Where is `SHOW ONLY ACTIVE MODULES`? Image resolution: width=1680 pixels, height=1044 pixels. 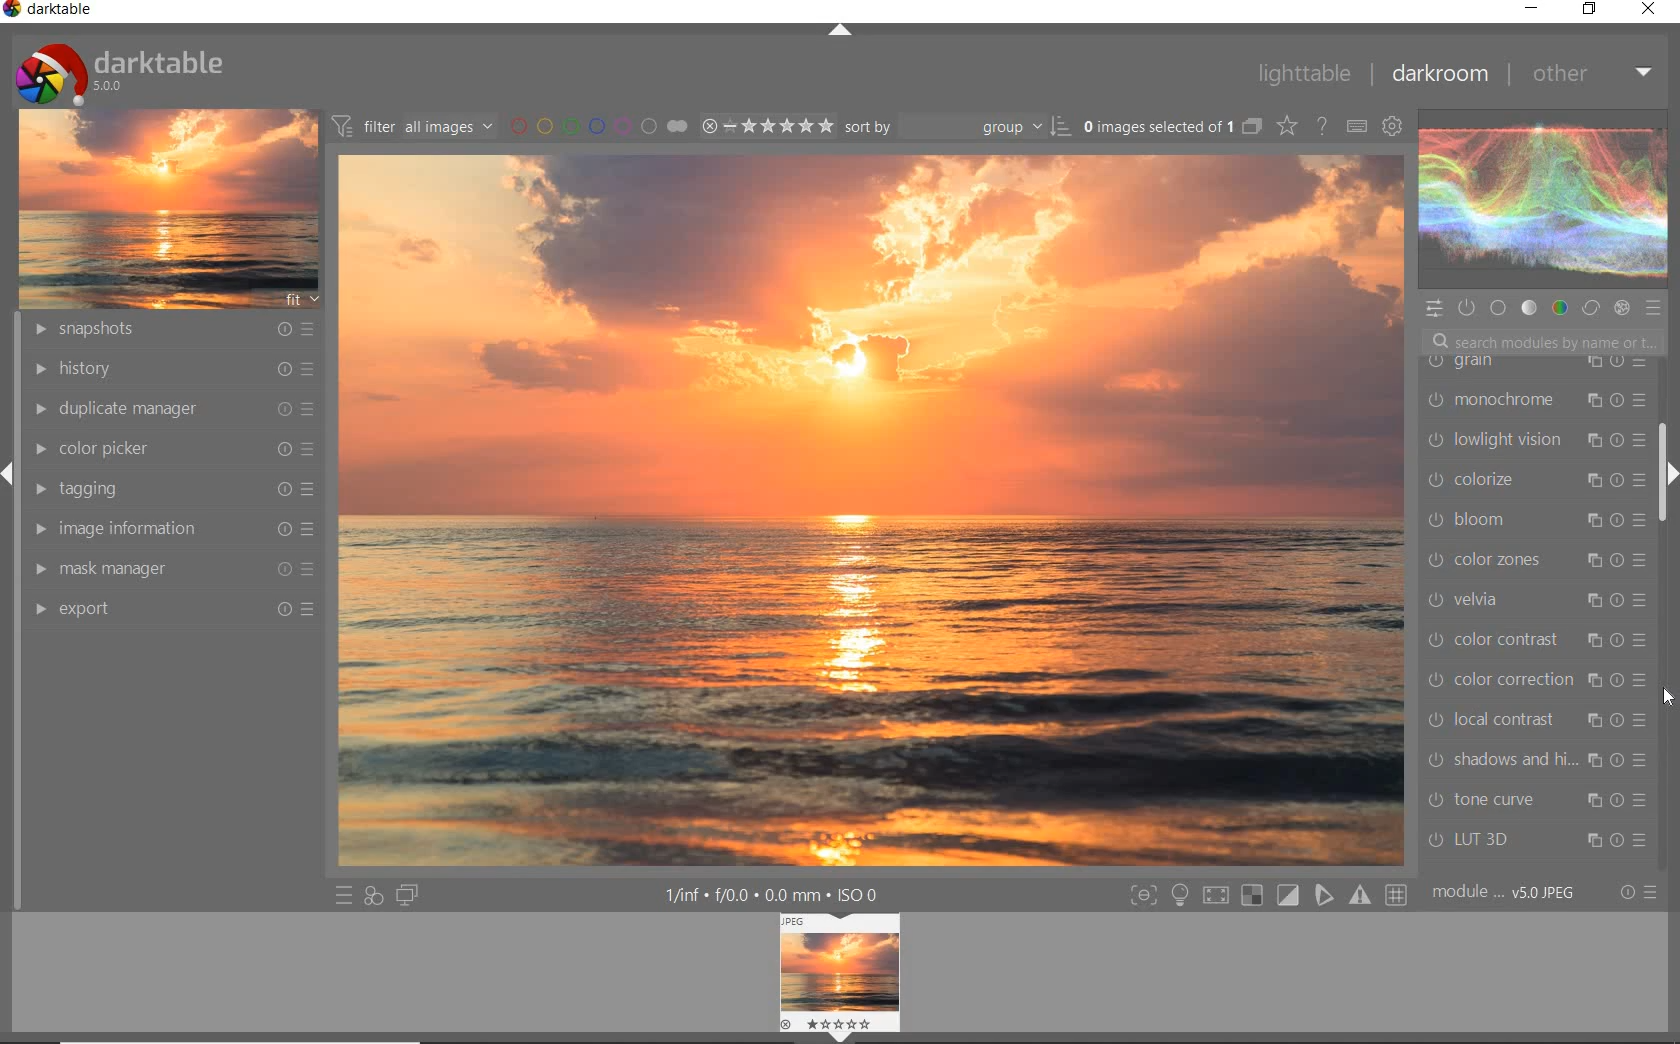 SHOW ONLY ACTIVE MODULES is located at coordinates (1466, 307).